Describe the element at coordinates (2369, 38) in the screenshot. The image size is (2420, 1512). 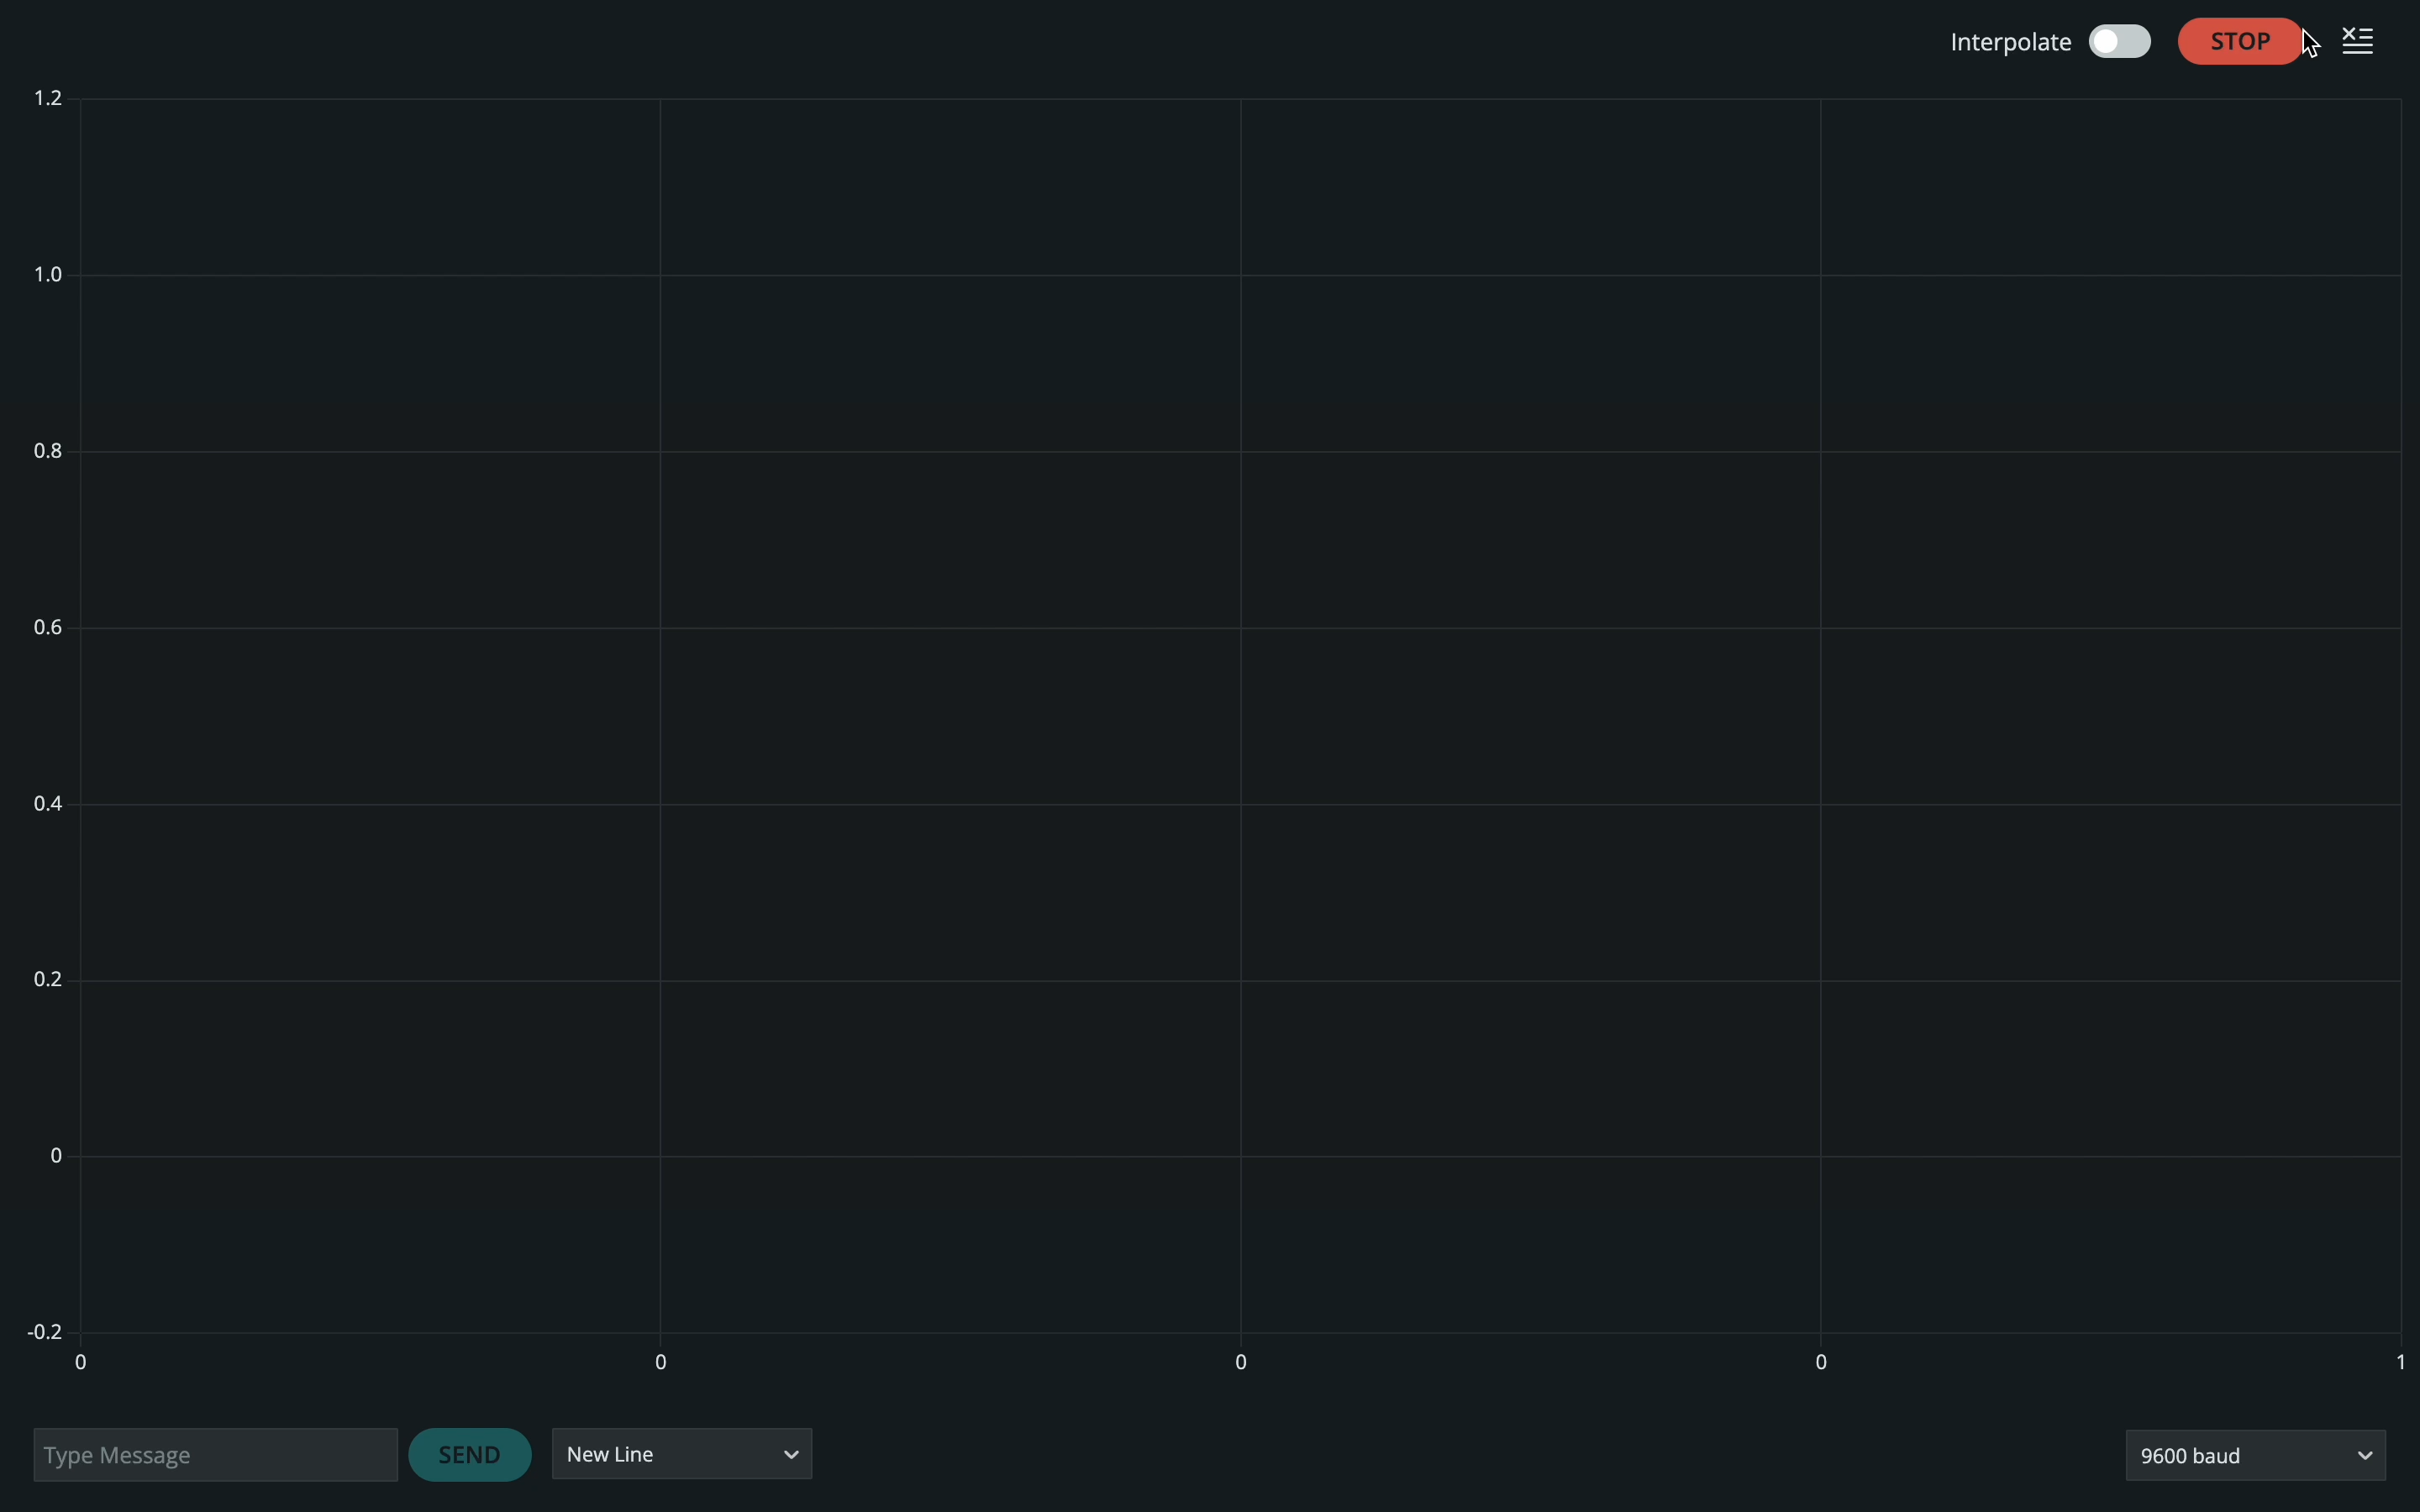
I see `clear` at that location.